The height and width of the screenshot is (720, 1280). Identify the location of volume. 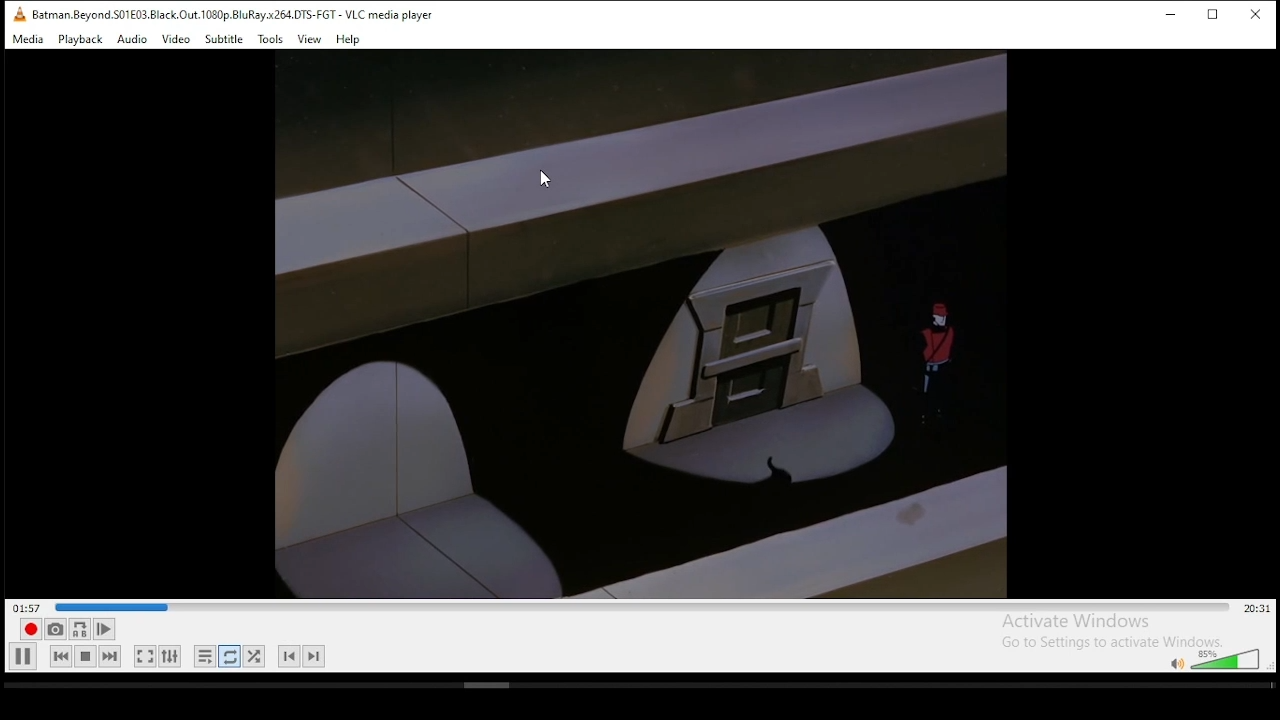
(1228, 658).